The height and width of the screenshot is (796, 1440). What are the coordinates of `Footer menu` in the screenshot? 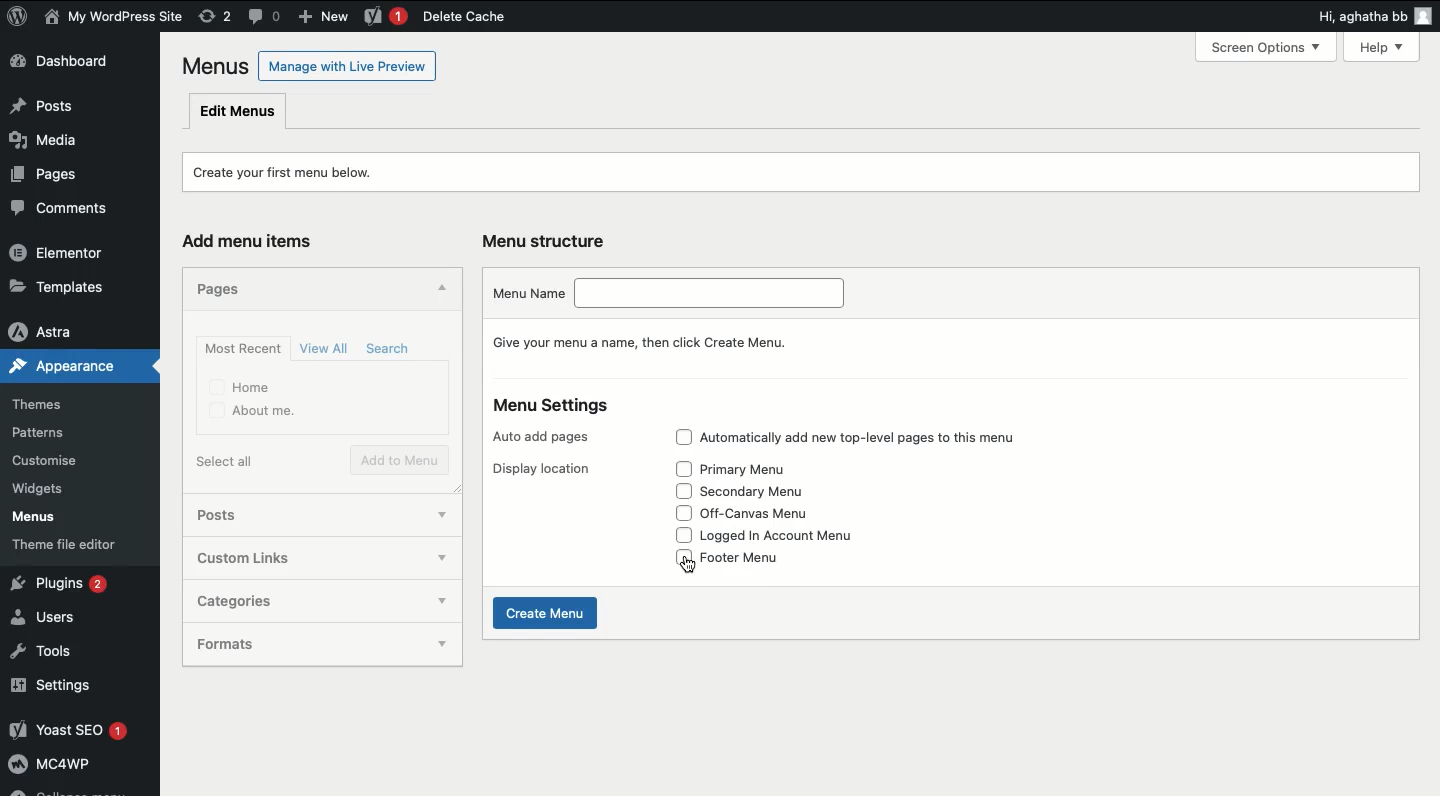 It's located at (752, 561).